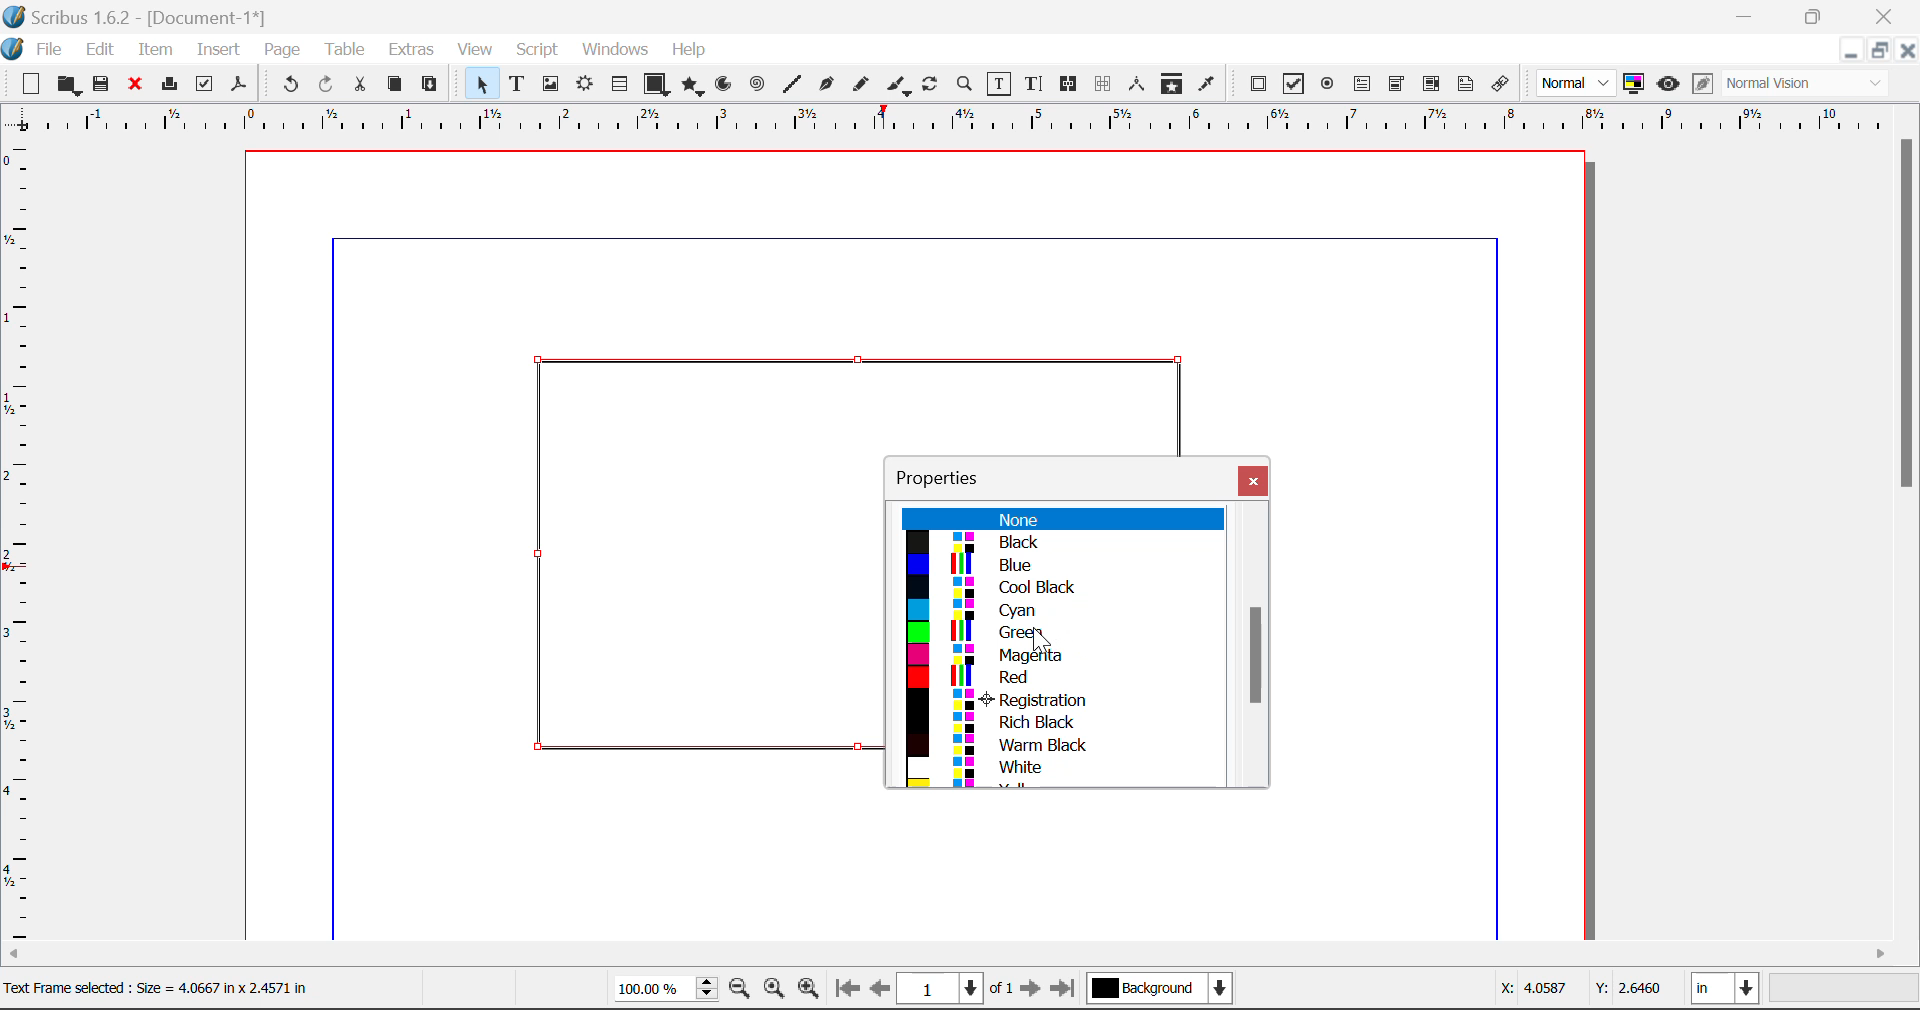 Image resolution: width=1920 pixels, height=1010 pixels. Describe the element at coordinates (1069, 84) in the screenshot. I see `Link Frames` at that location.